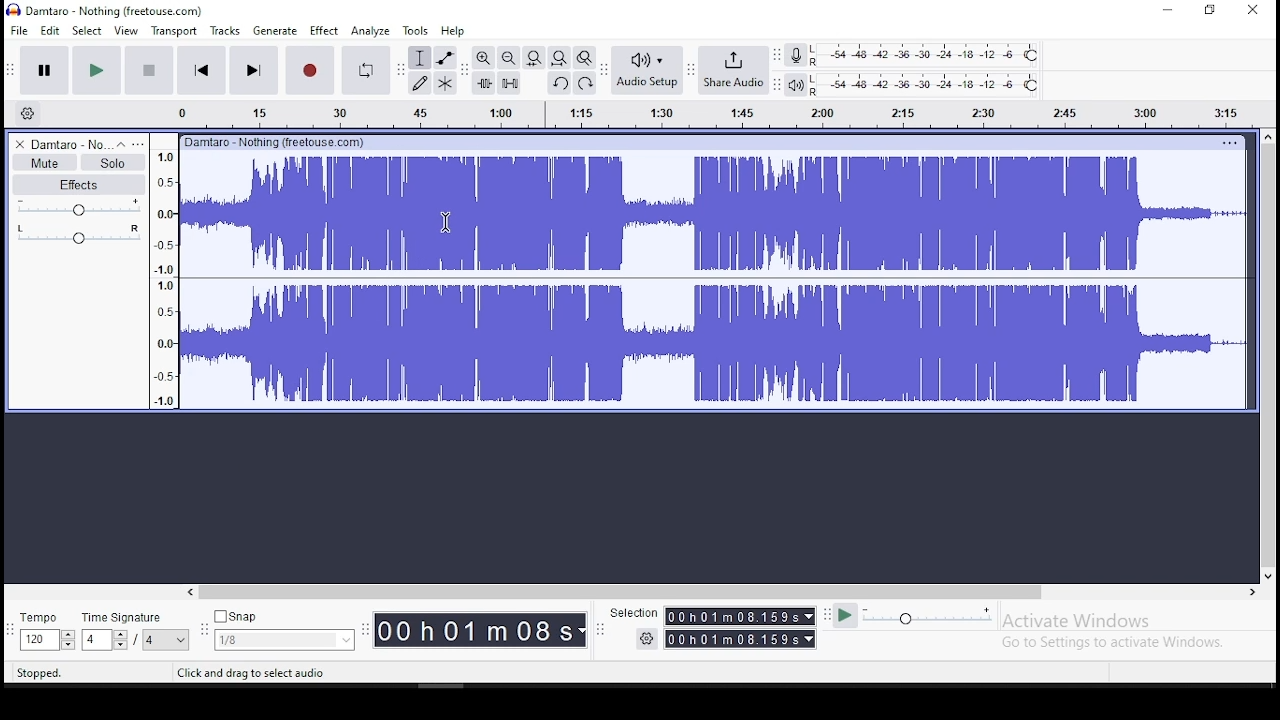 This screenshot has height=720, width=1280. I want to click on redo, so click(584, 83).